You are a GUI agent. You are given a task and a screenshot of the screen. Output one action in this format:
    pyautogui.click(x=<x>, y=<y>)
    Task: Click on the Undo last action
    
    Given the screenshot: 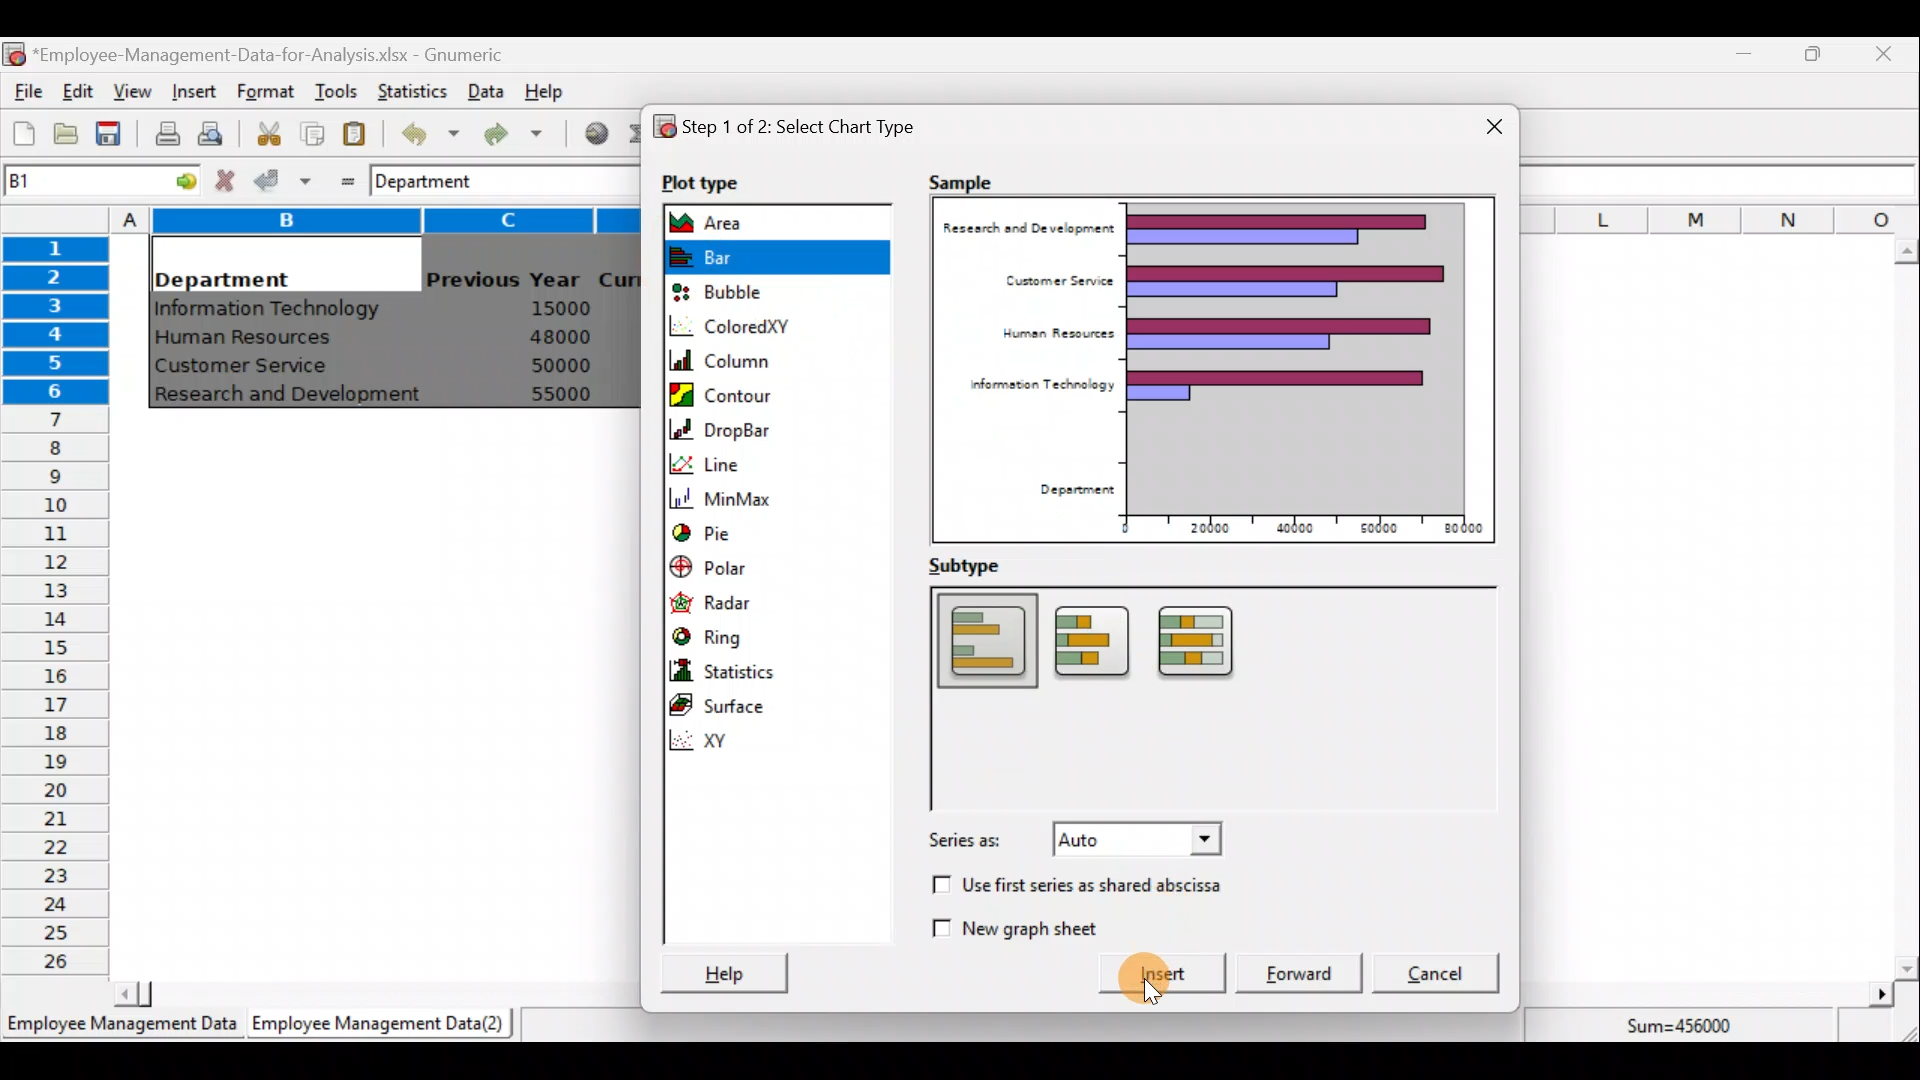 What is the action you would take?
    pyautogui.click(x=419, y=129)
    